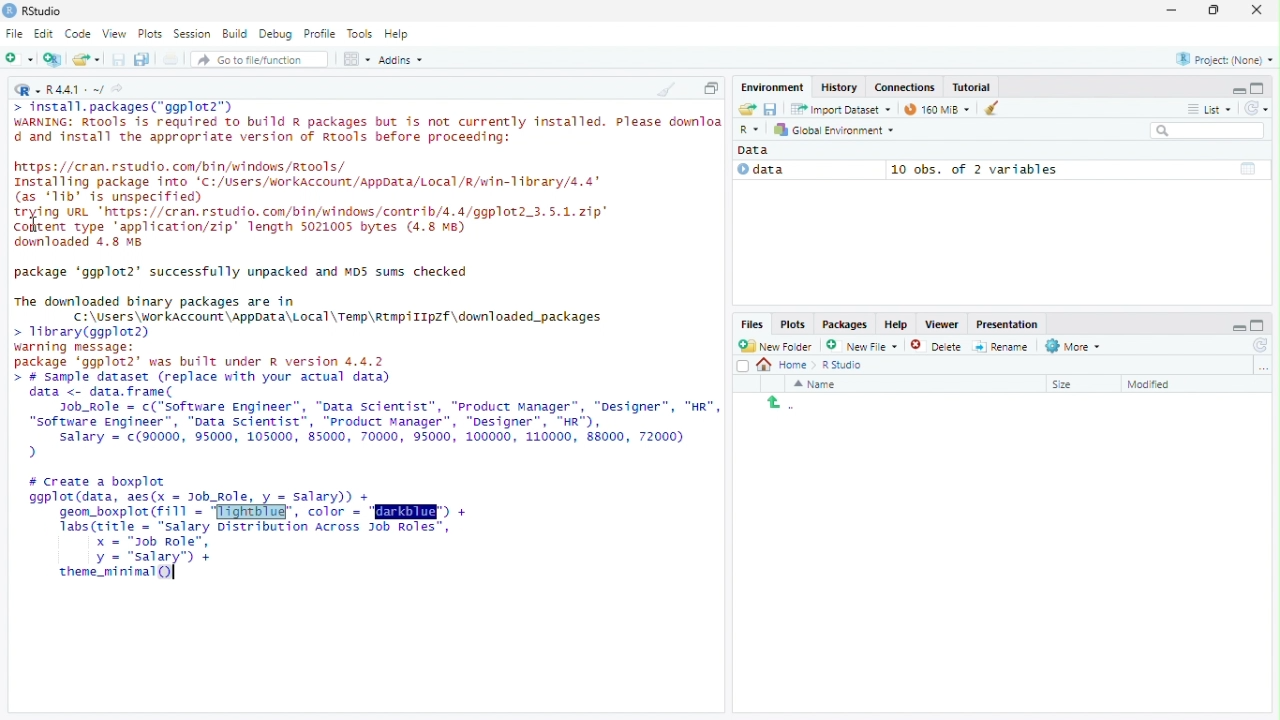 The height and width of the screenshot is (720, 1280). What do you see at coordinates (1237, 323) in the screenshot?
I see `minimize` at bounding box center [1237, 323].